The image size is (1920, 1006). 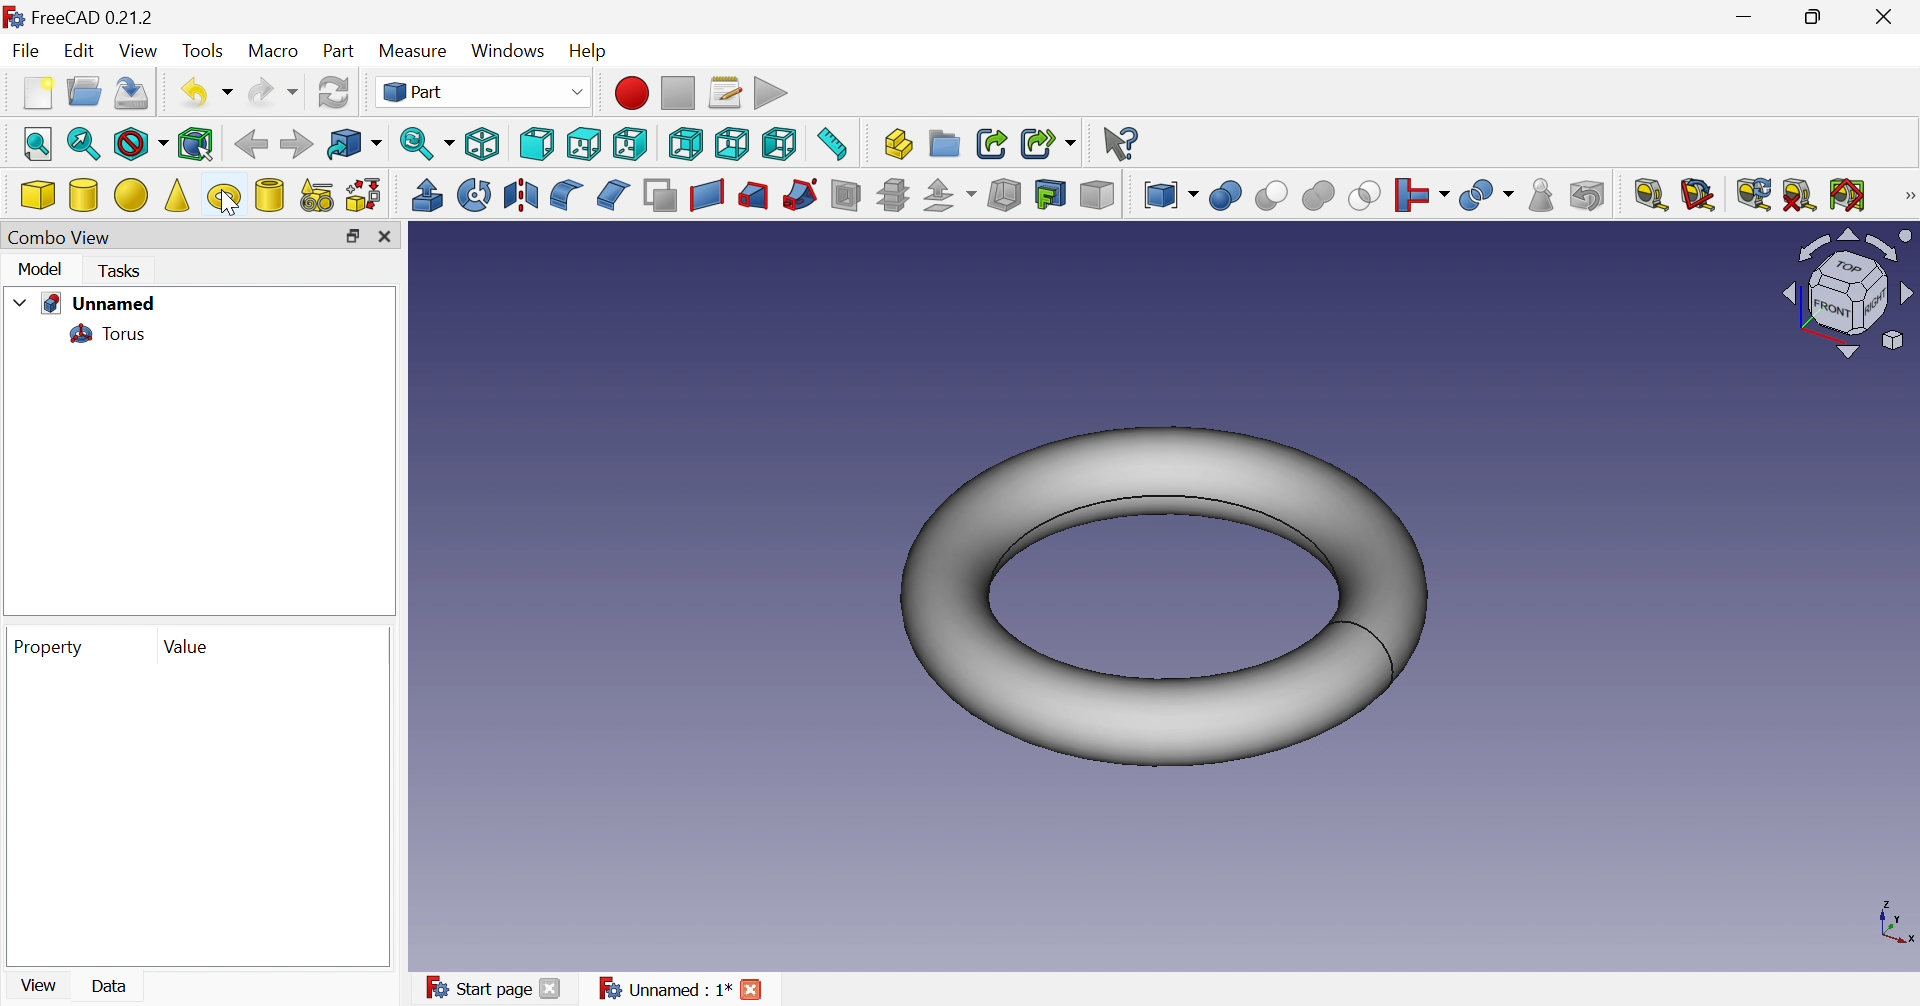 What do you see at coordinates (485, 144) in the screenshot?
I see `Isometric` at bounding box center [485, 144].